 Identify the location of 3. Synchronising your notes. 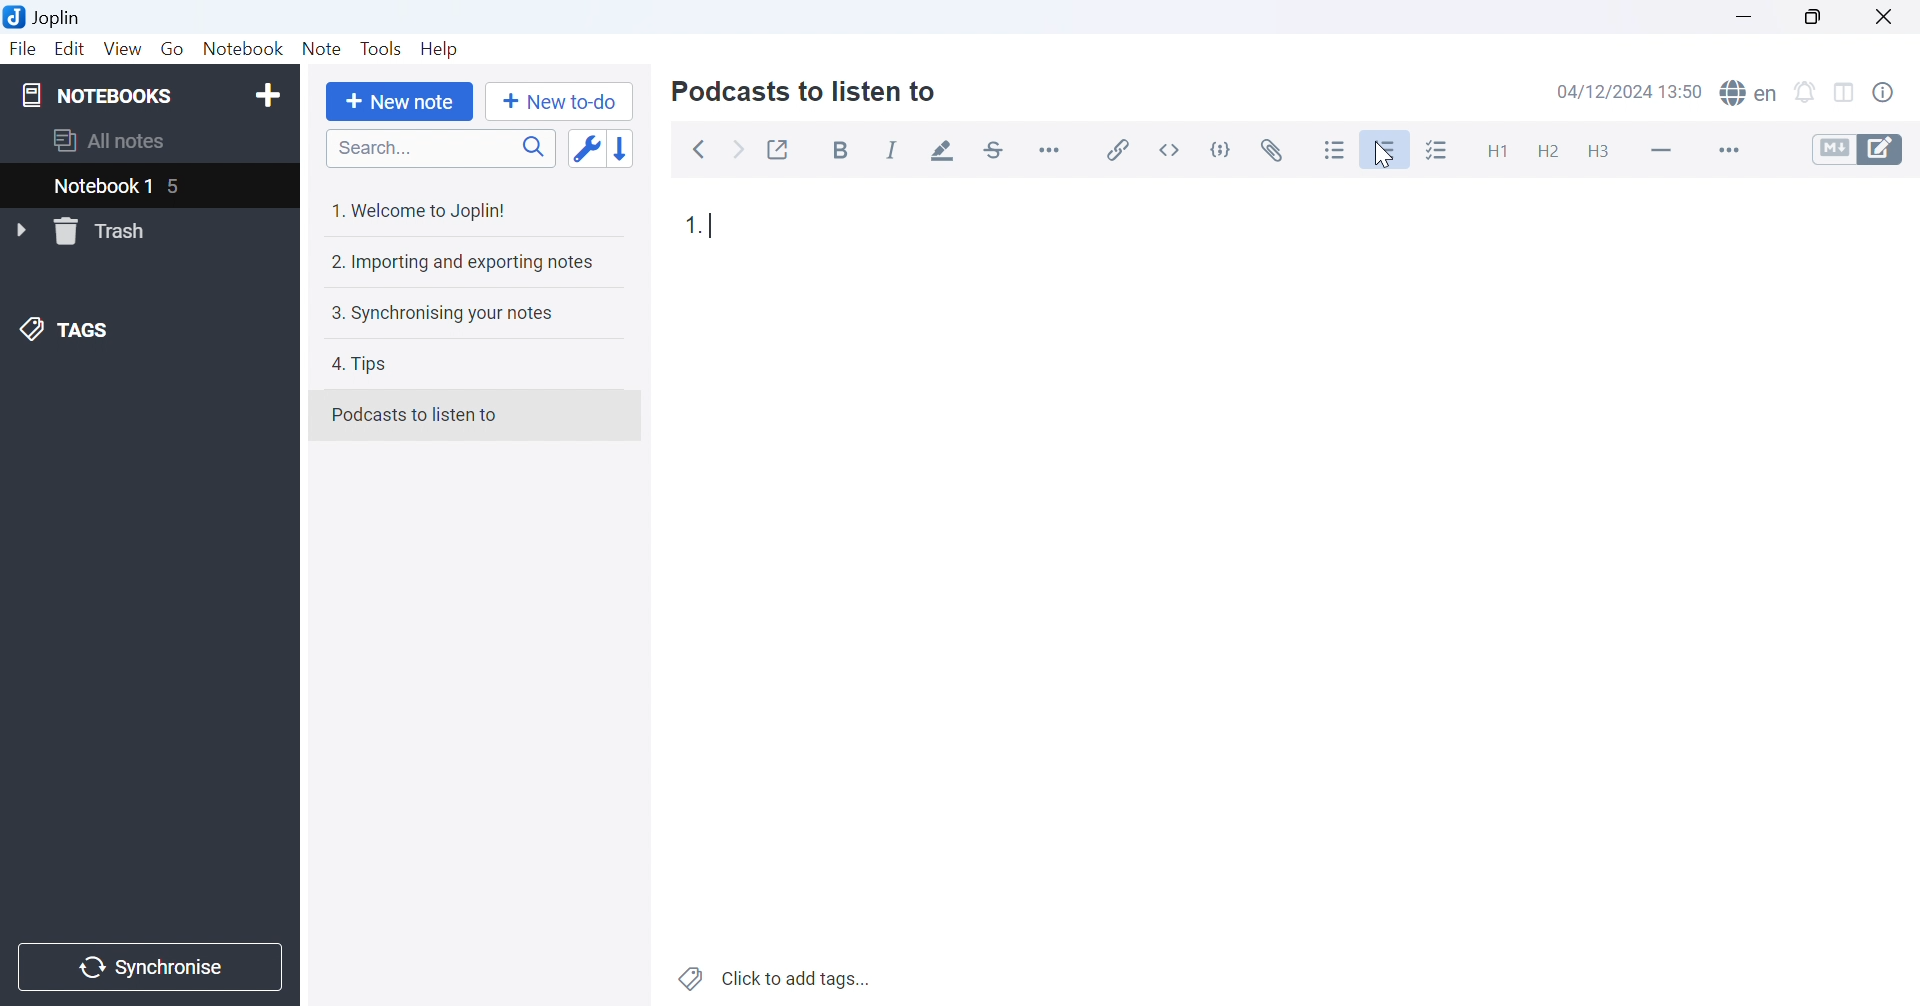
(442, 316).